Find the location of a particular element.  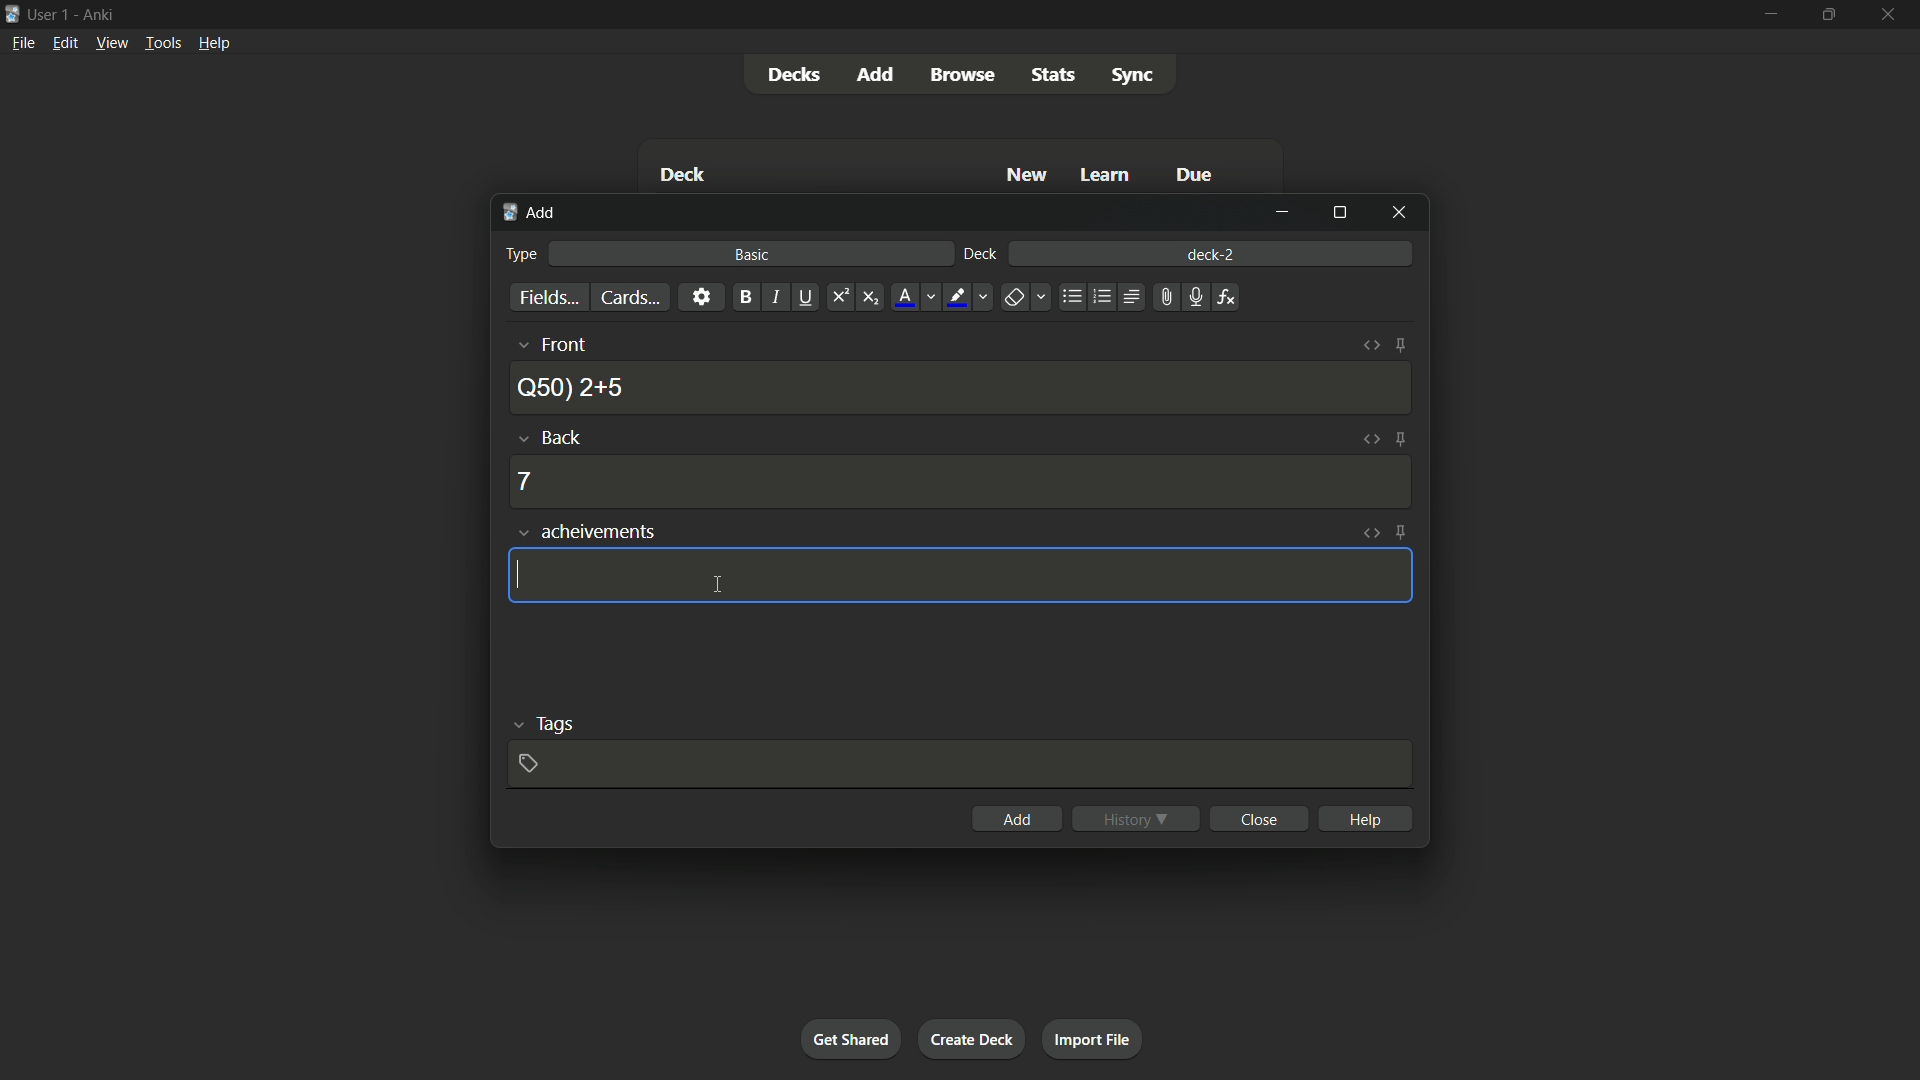

underline is located at coordinates (806, 297).